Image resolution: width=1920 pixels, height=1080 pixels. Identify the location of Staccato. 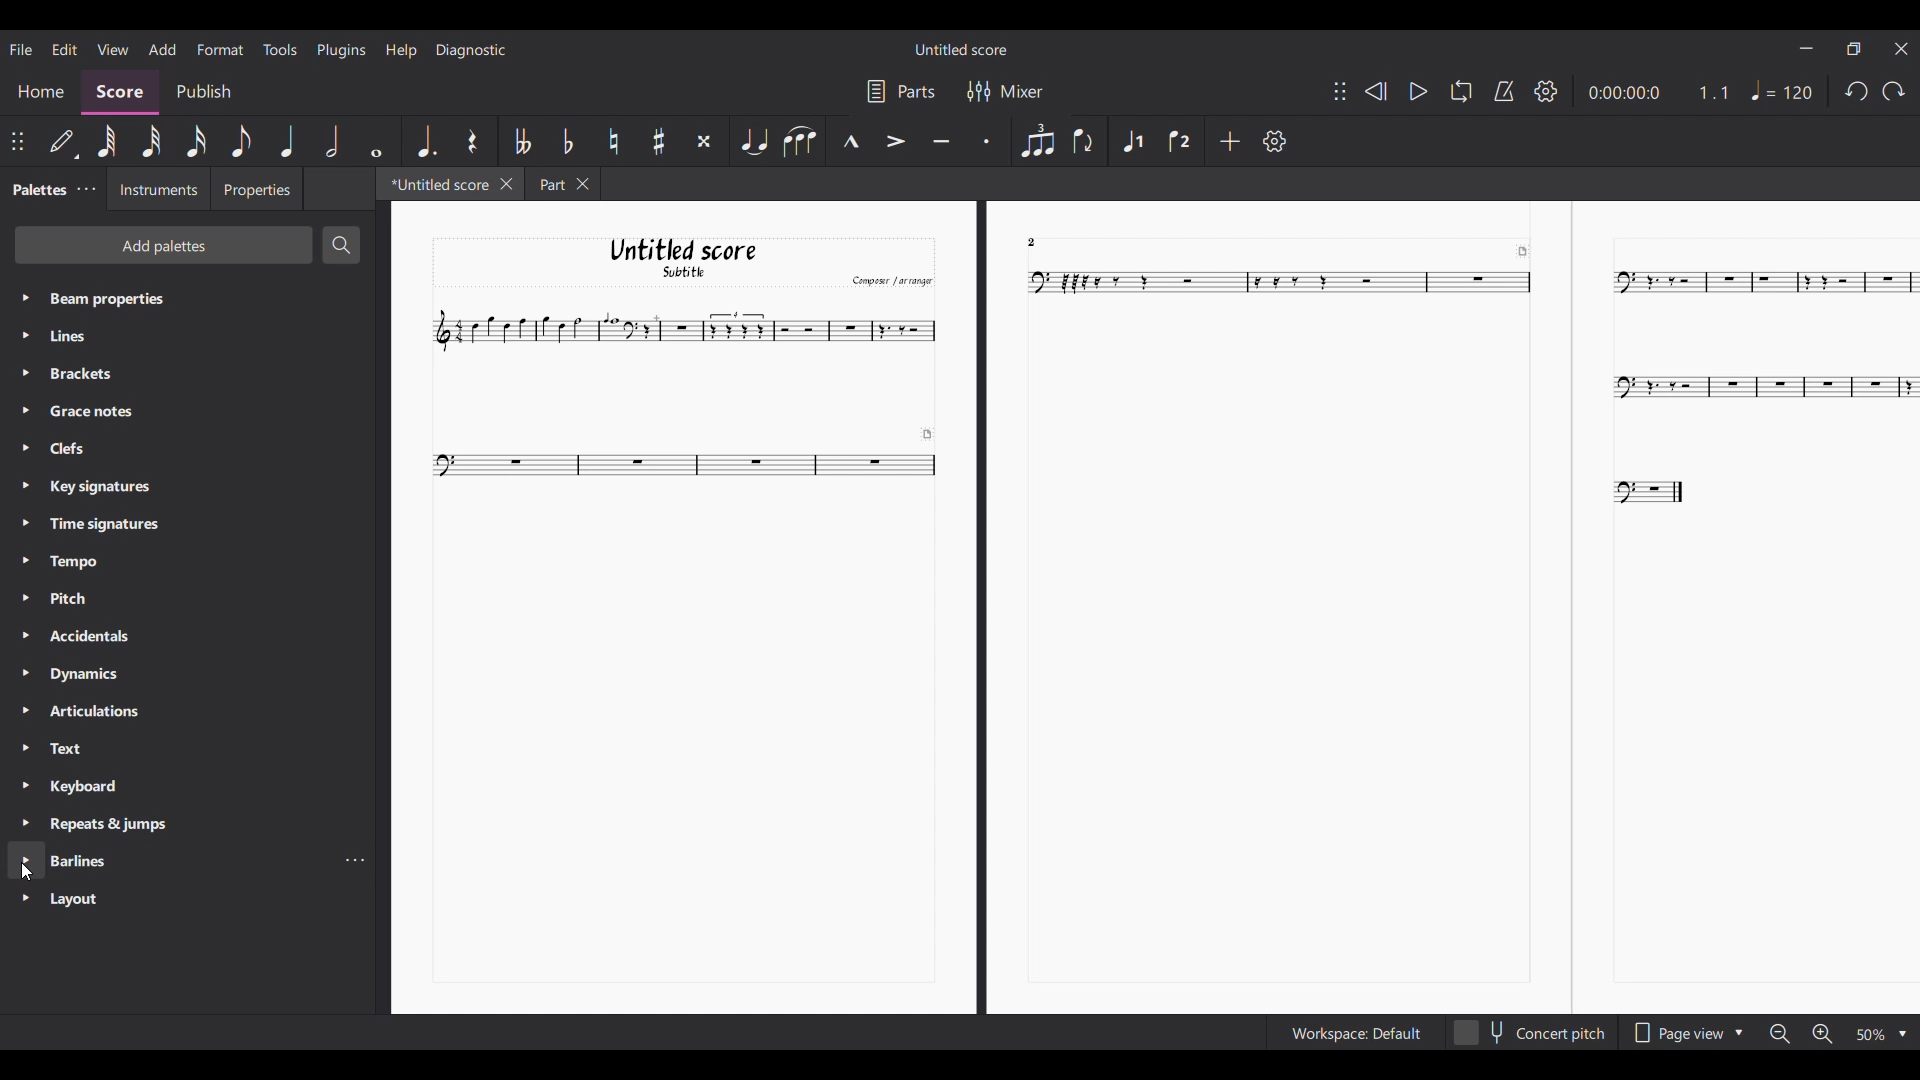
(986, 142).